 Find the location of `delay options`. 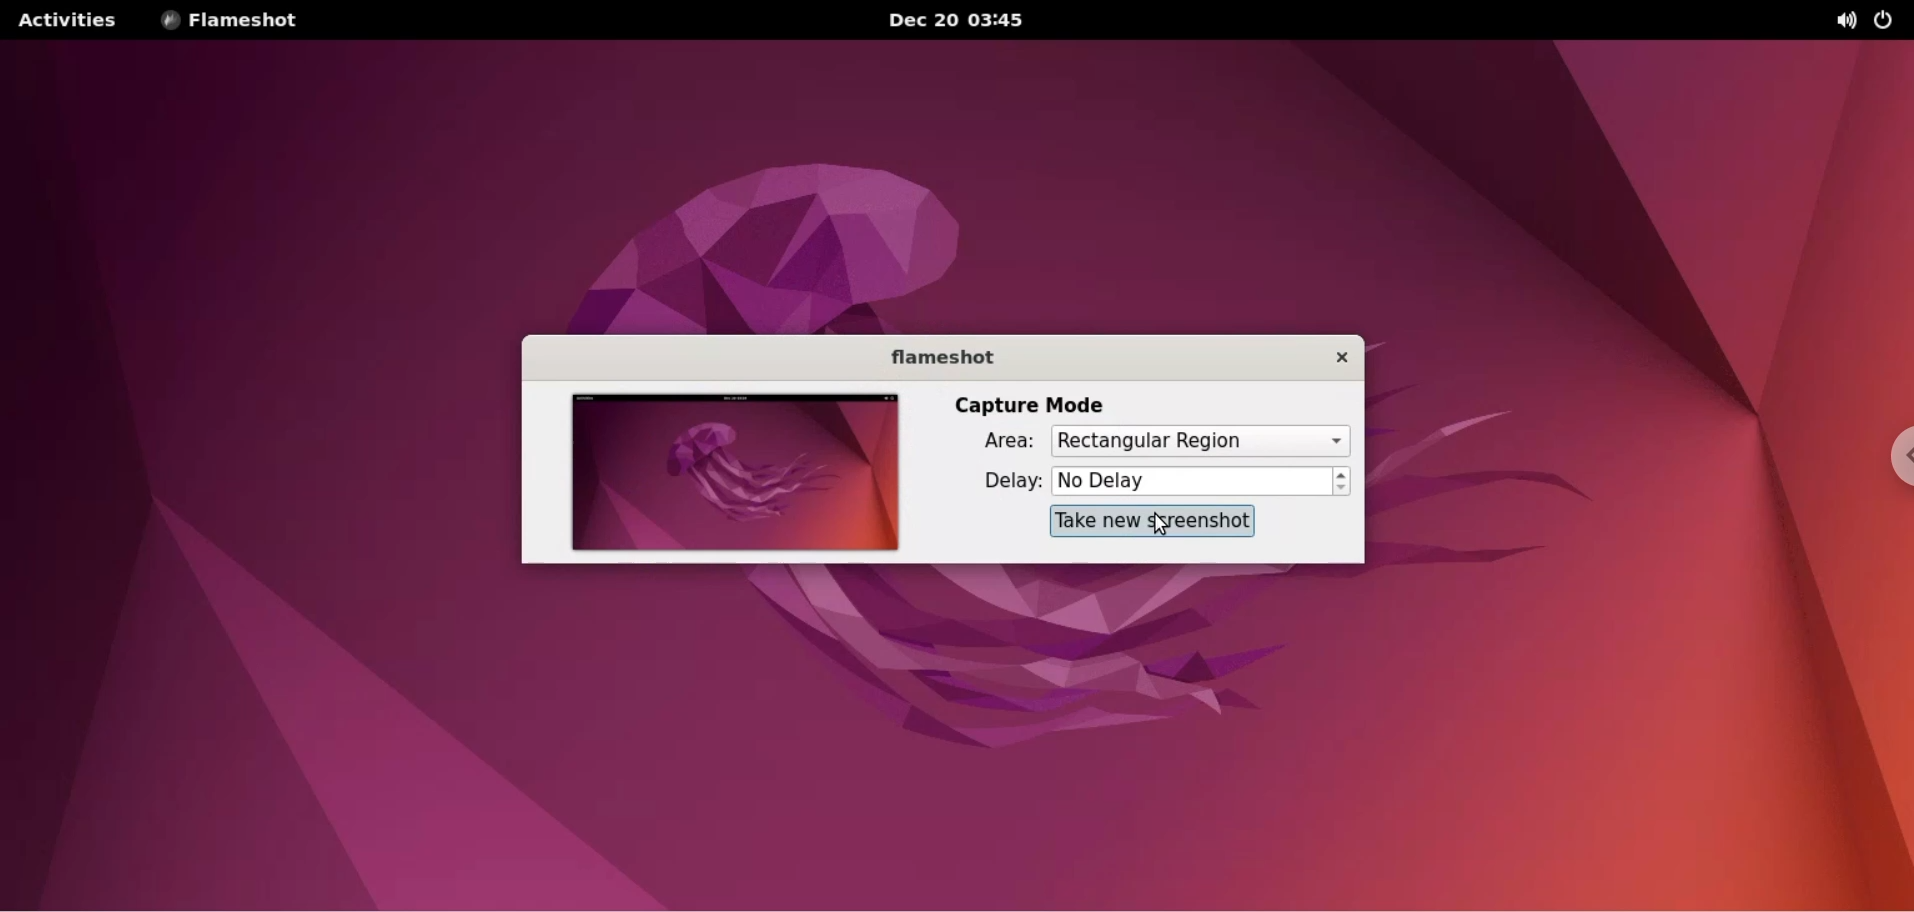

delay options is located at coordinates (1190, 480).